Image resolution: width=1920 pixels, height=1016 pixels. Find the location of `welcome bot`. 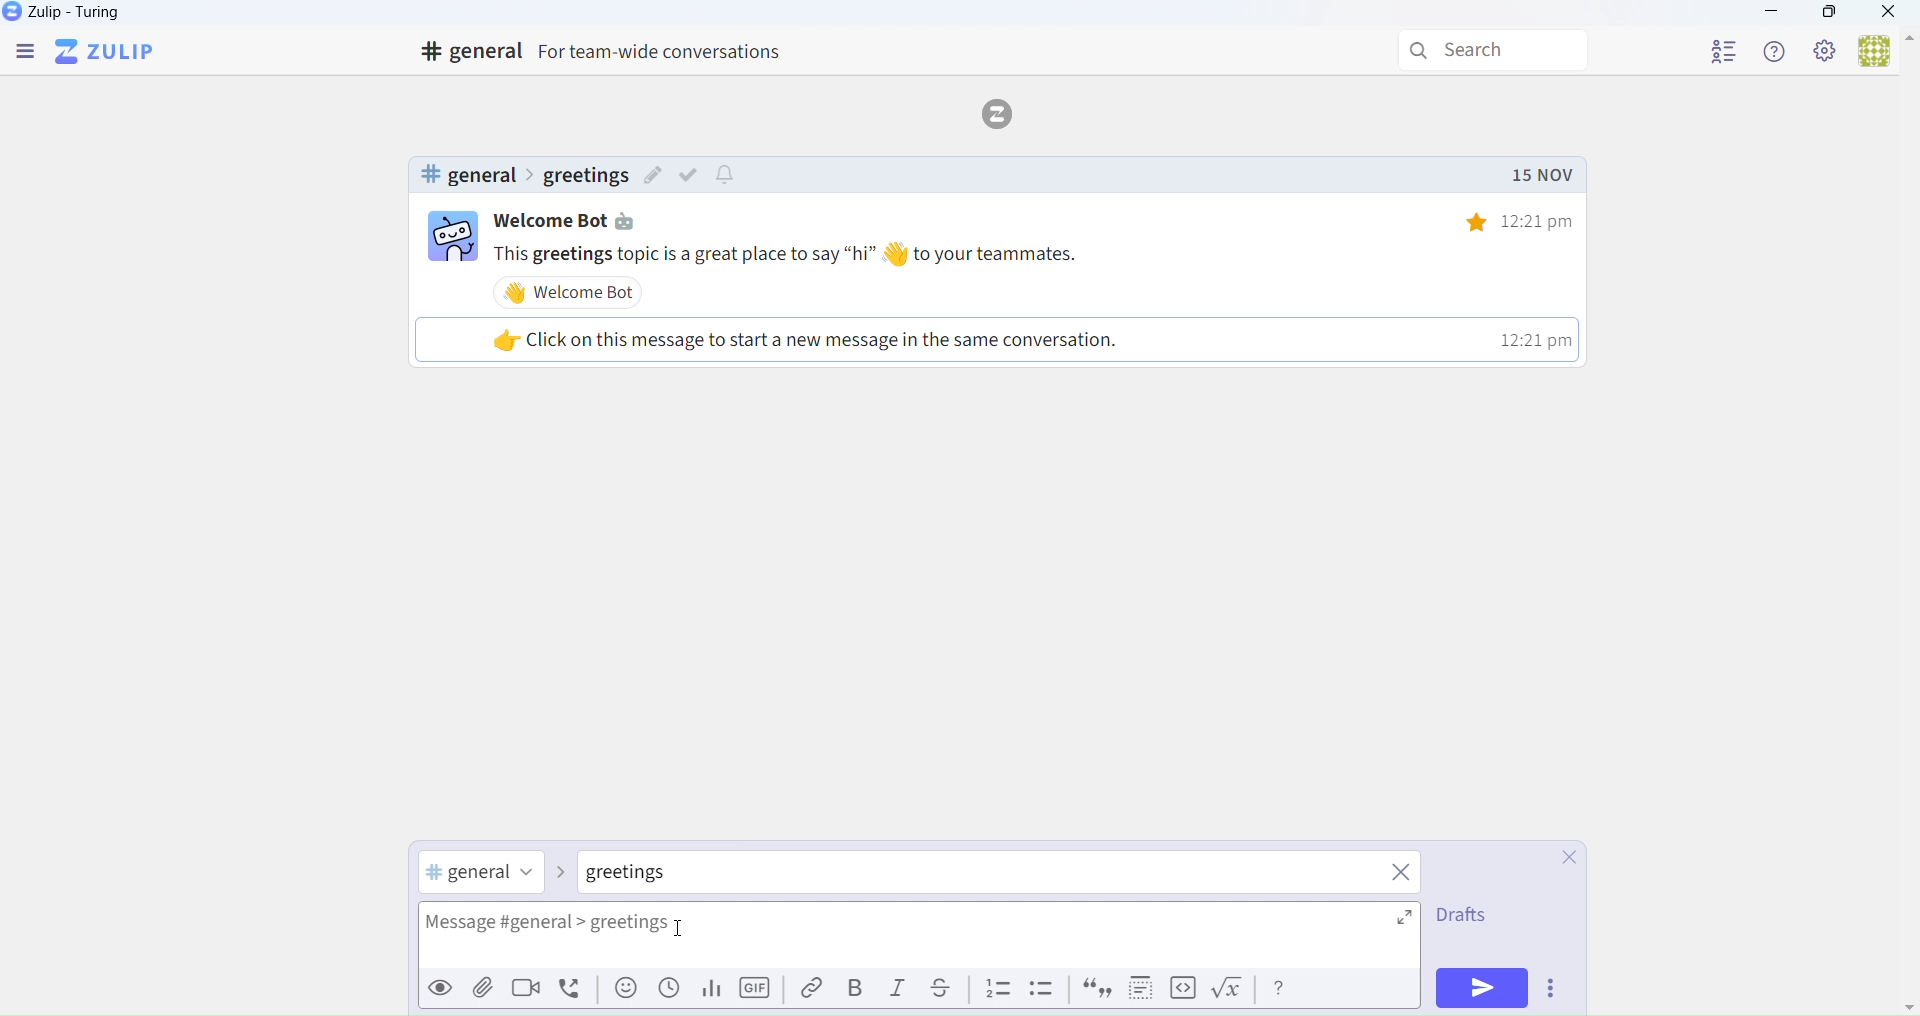

welcome bot is located at coordinates (574, 292).